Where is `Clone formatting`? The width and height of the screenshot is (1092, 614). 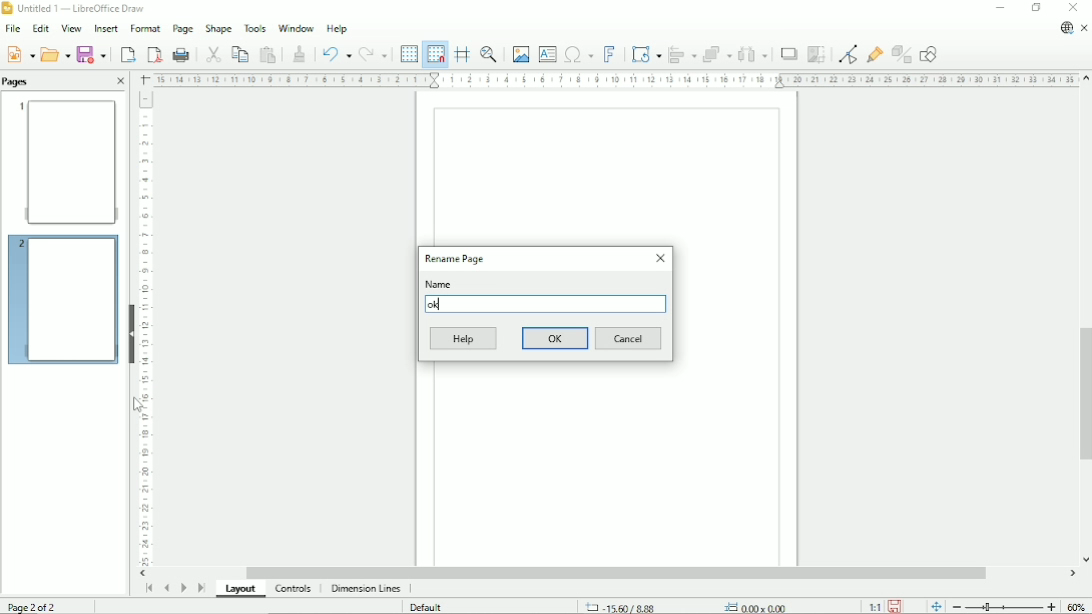 Clone formatting is located at coordinates (299, 52).